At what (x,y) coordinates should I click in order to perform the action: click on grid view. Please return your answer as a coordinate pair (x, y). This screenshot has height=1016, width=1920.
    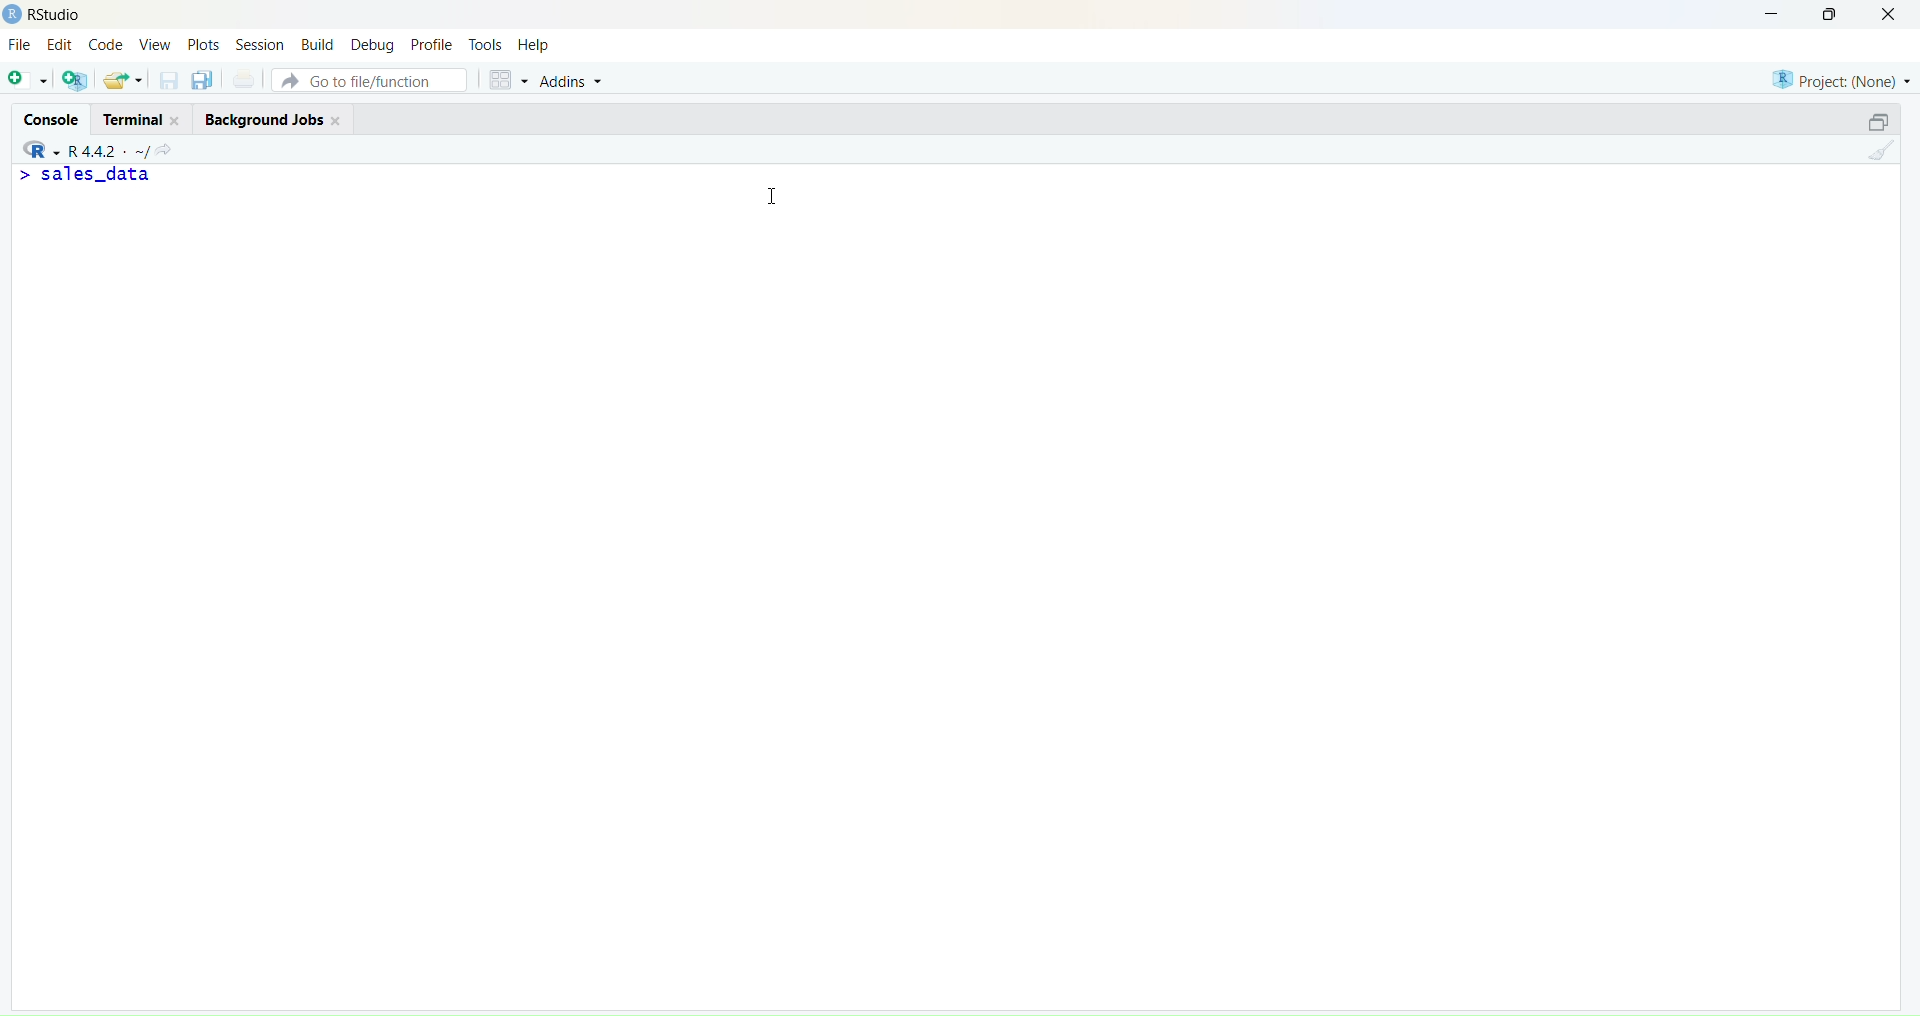
    Looking at the image, I should click on (504, 83).